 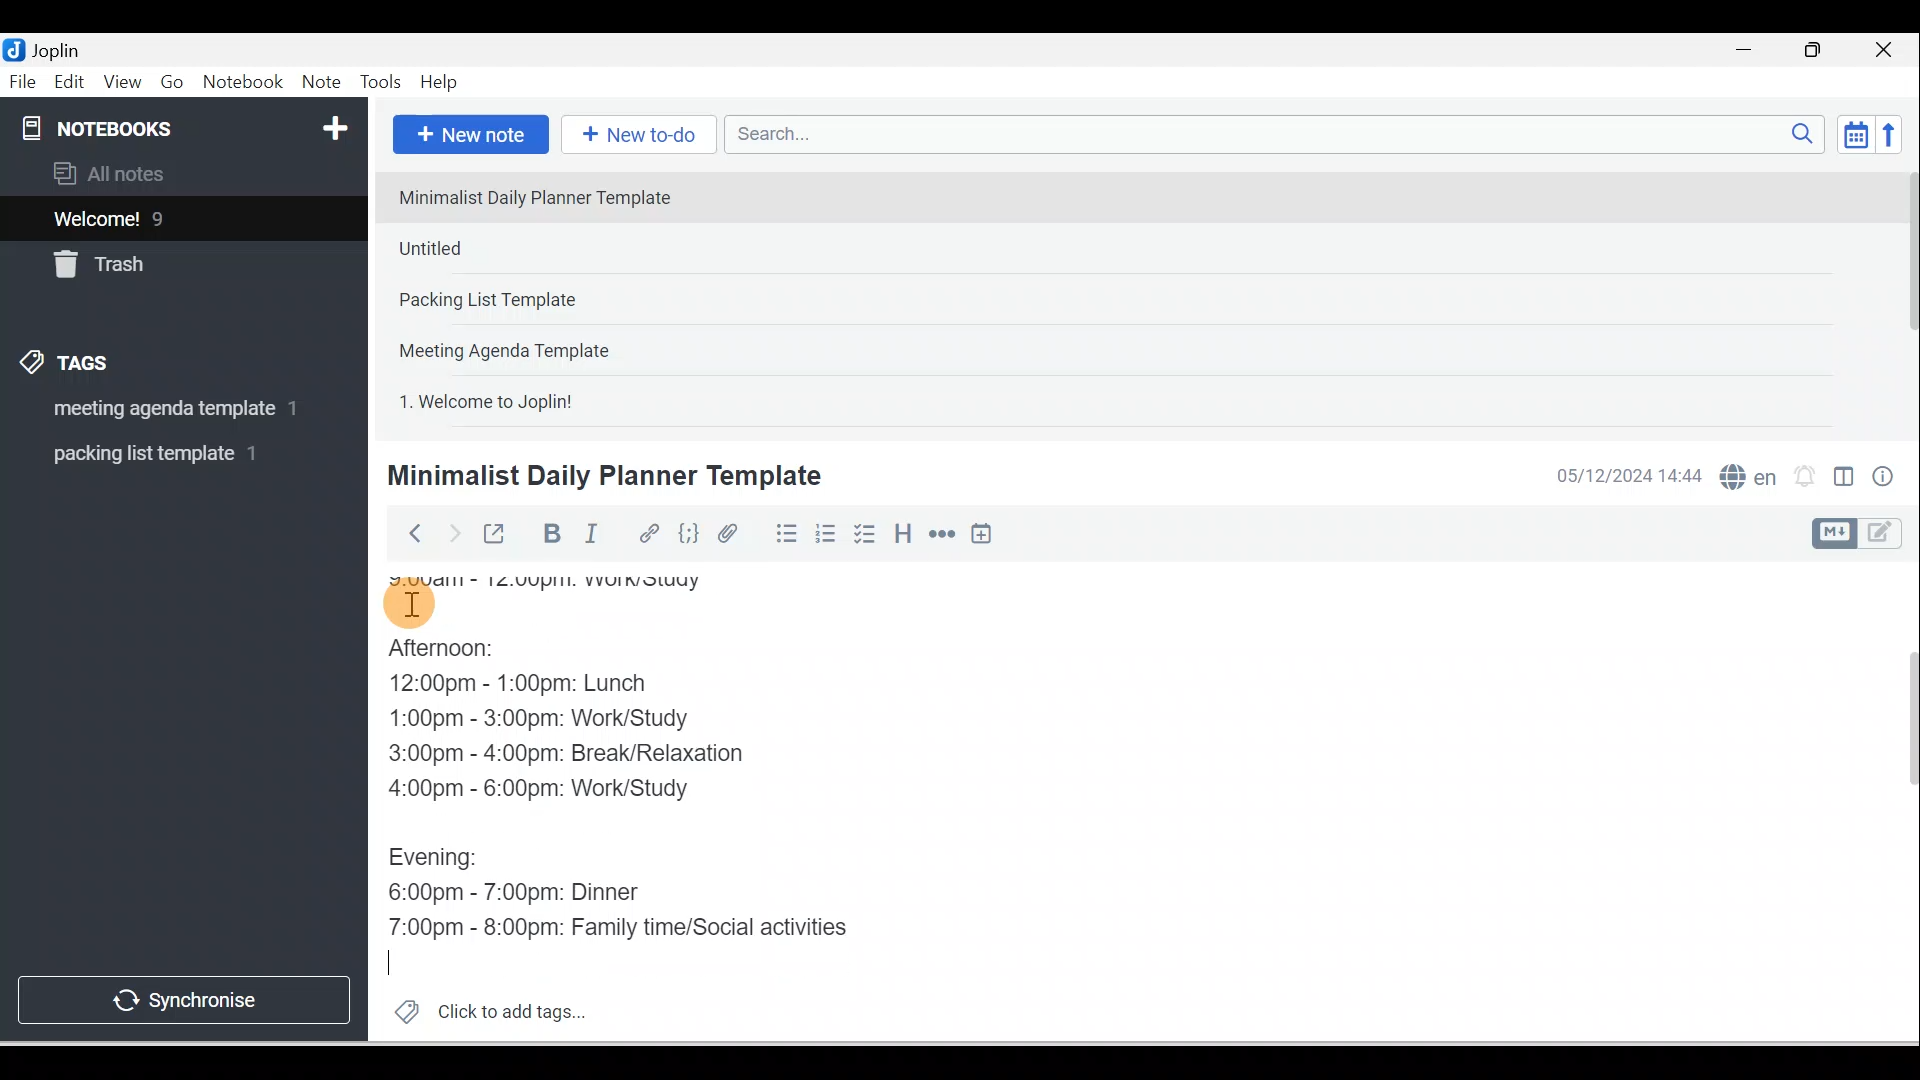 What do you see at coordinates (863, 534) in the screenshot?
I see `Checkbox` at bounding box center [863, 534].